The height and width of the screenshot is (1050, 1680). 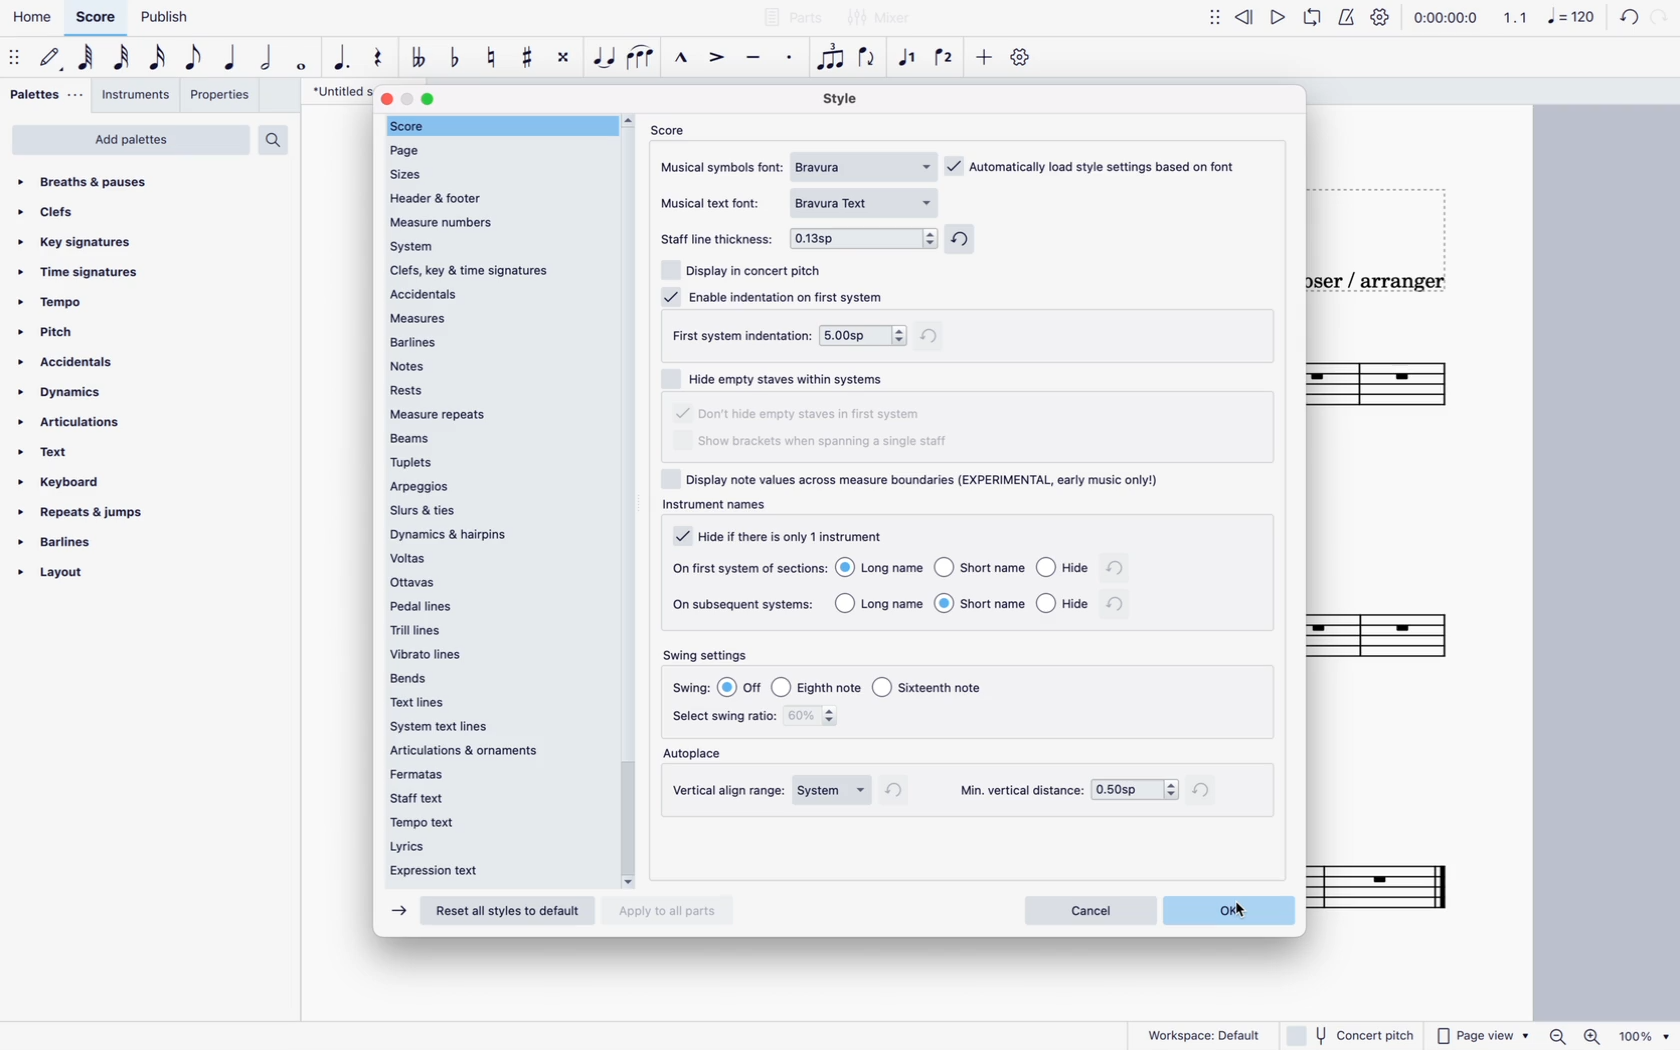 What do you see at coordinates (235, 62) in the screenshot?
I see `quarter note` at bounding box center [235, 62].